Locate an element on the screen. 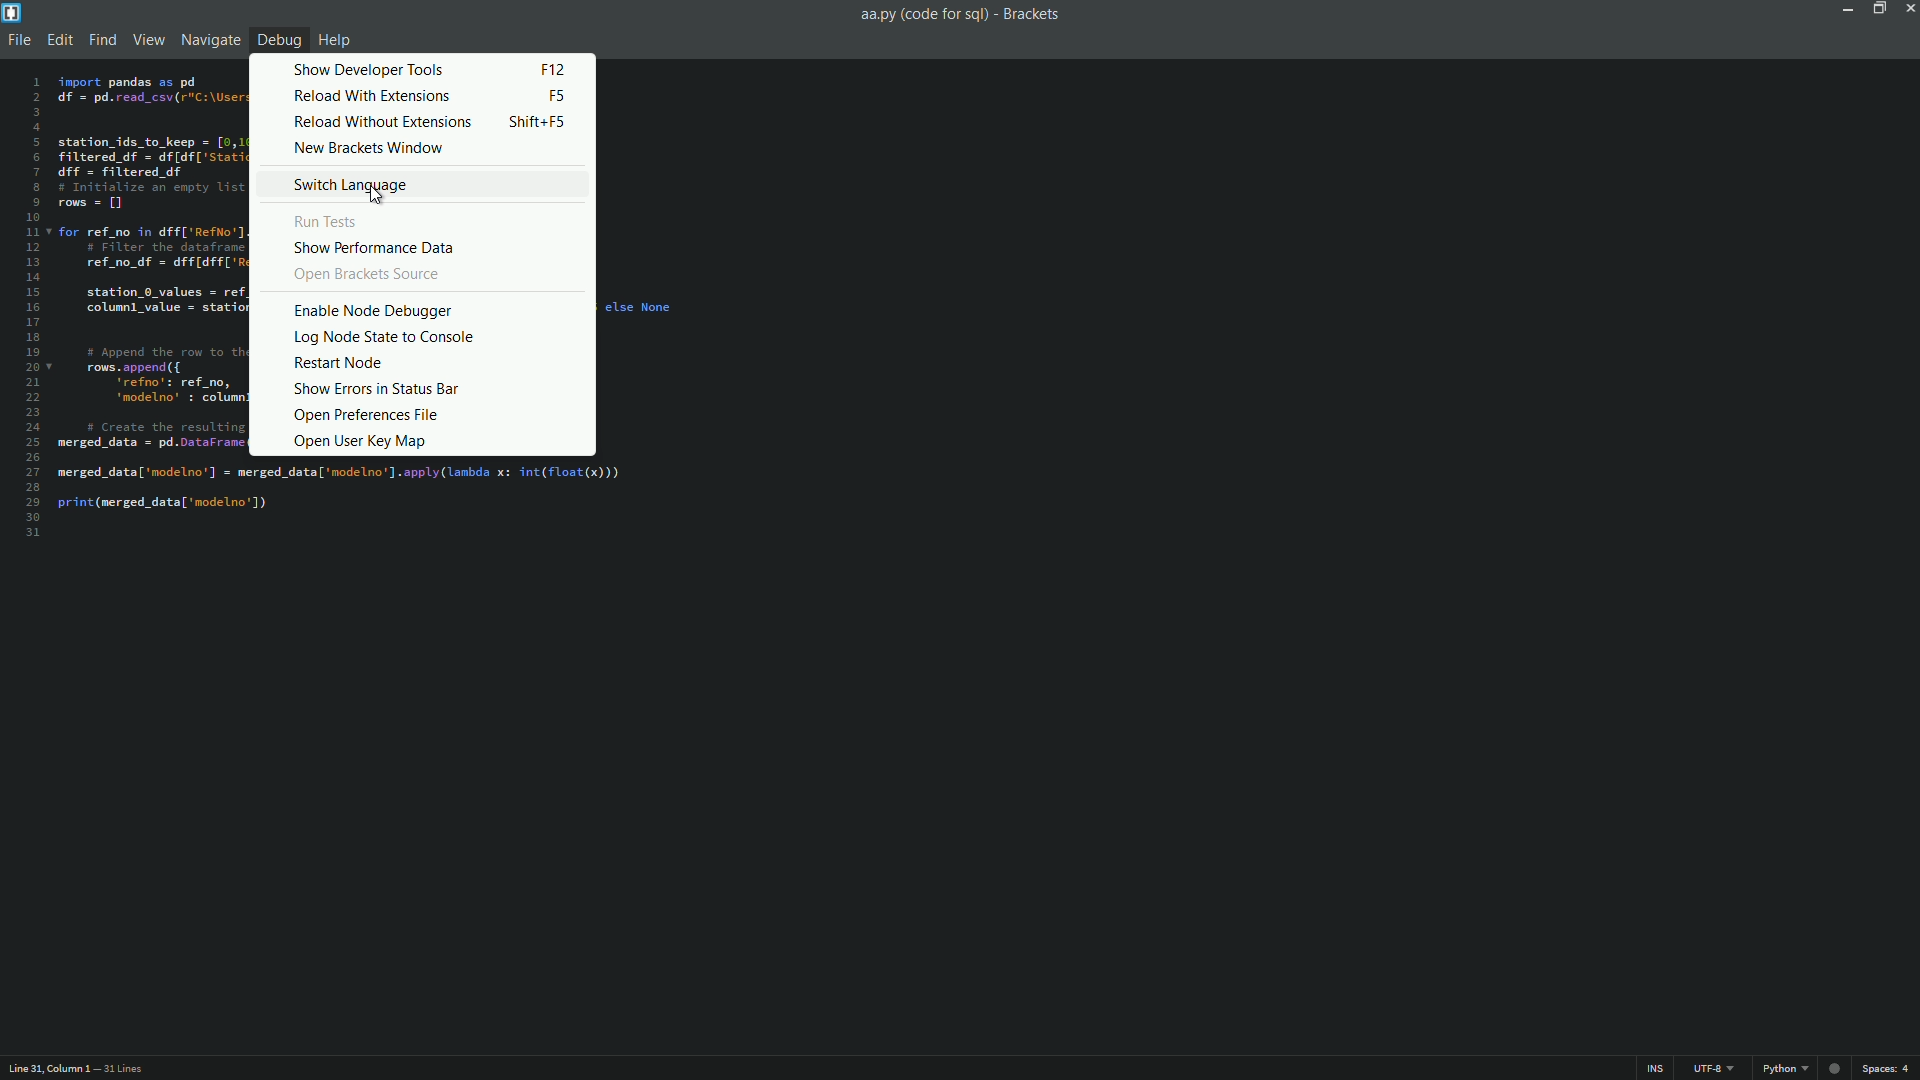 The image size is (1920, 1080). show performance data is located at coordinates (376, 248).